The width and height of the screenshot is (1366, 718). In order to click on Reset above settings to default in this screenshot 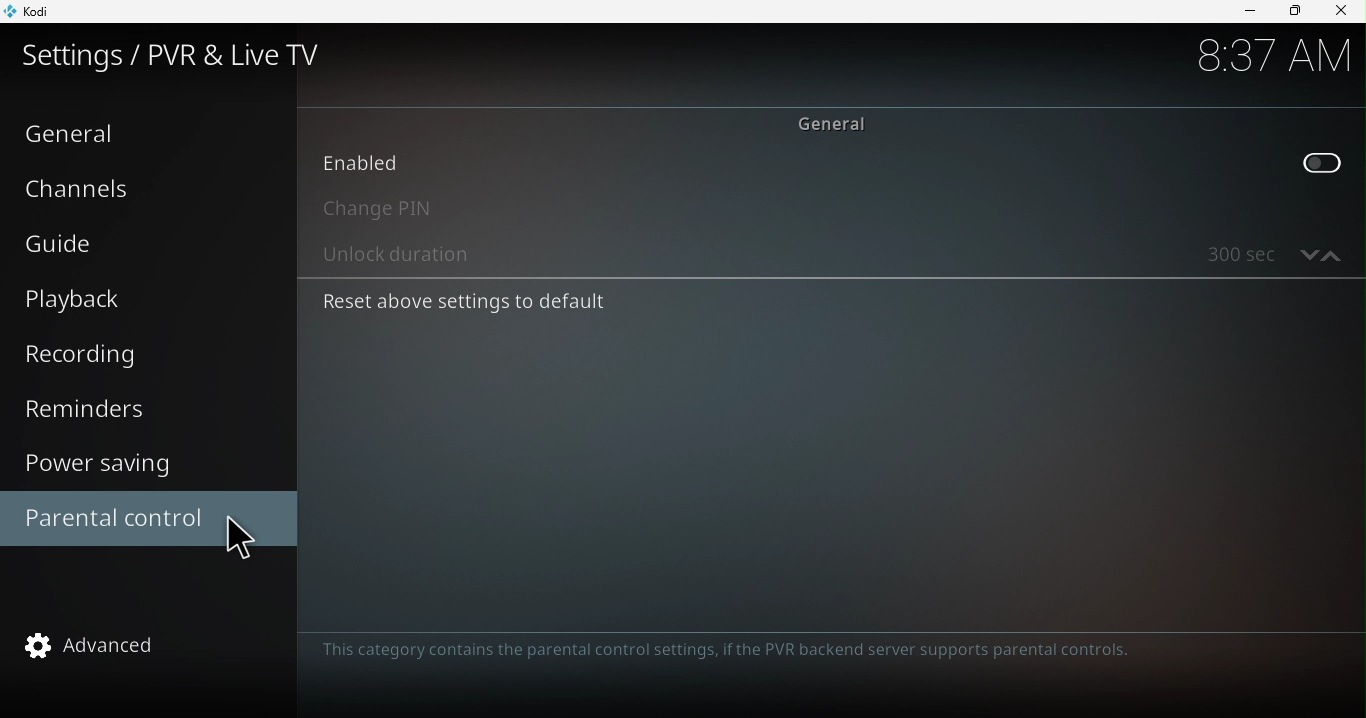, I will do `click(589, 302)`.